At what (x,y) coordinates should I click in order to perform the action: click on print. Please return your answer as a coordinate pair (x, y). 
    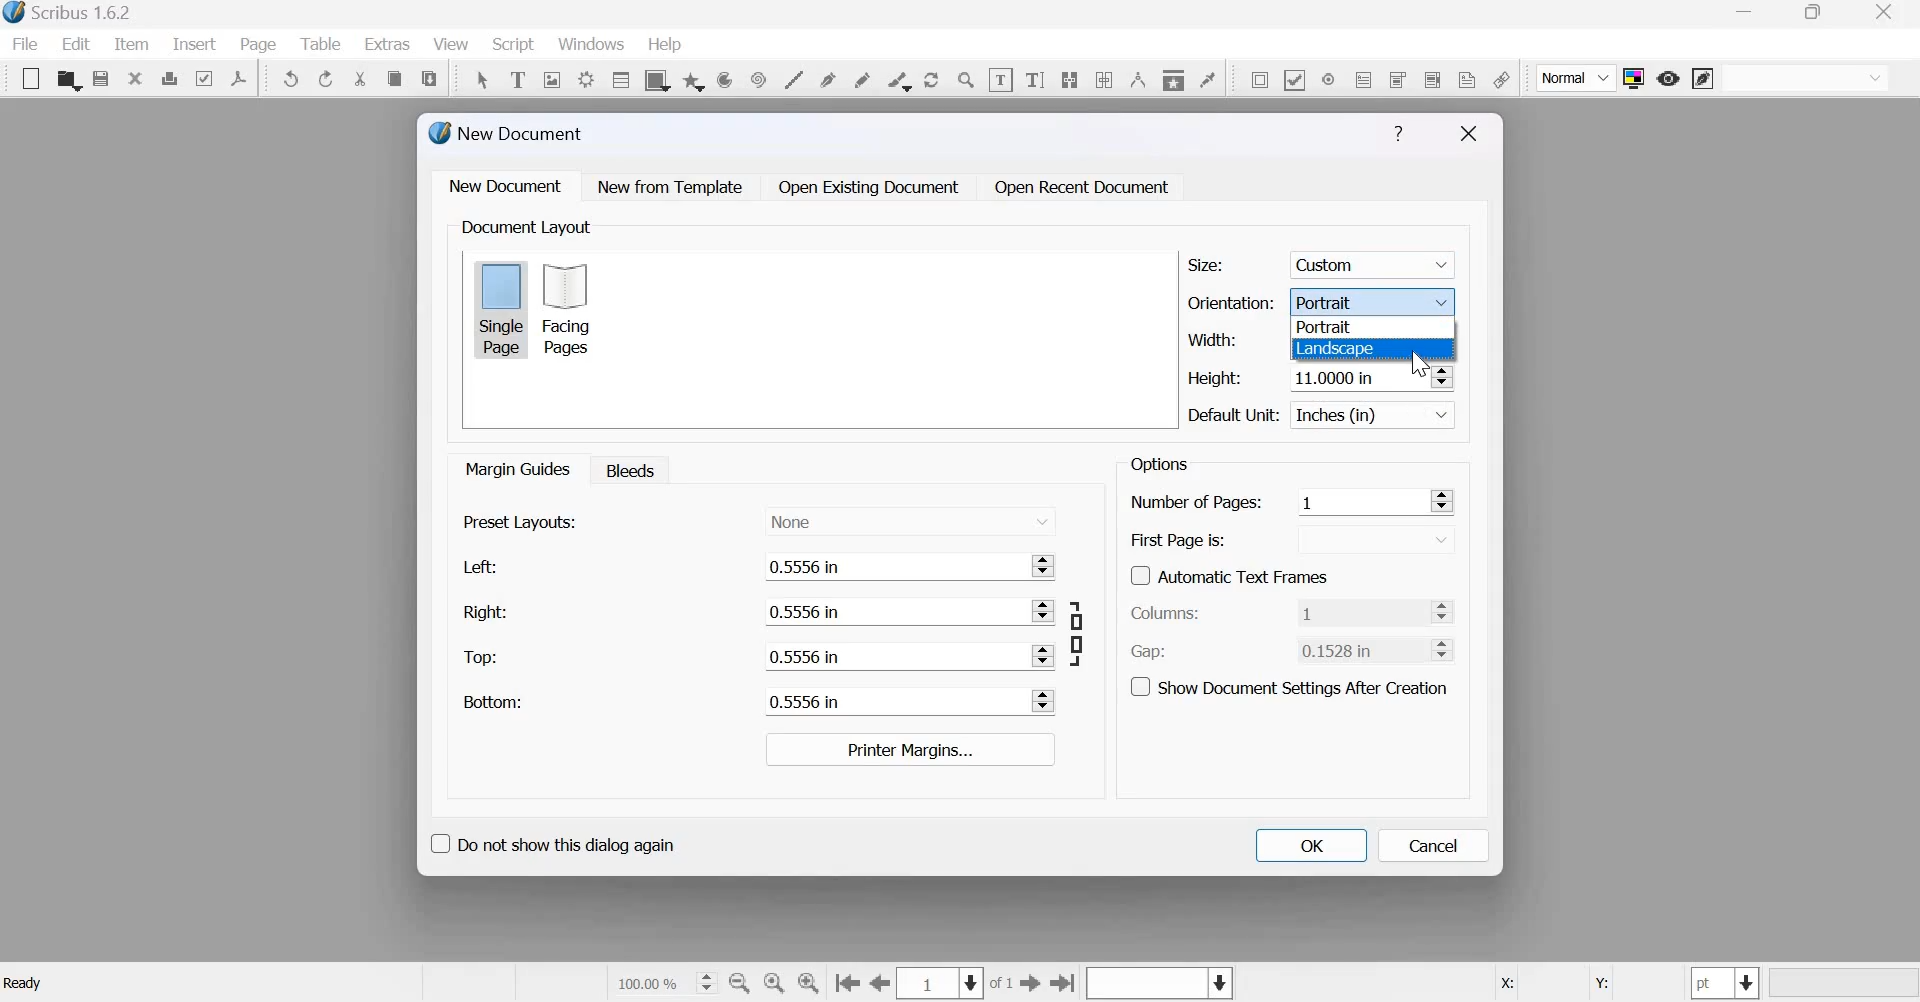
    Looking at the image, I should click on (169, 78).